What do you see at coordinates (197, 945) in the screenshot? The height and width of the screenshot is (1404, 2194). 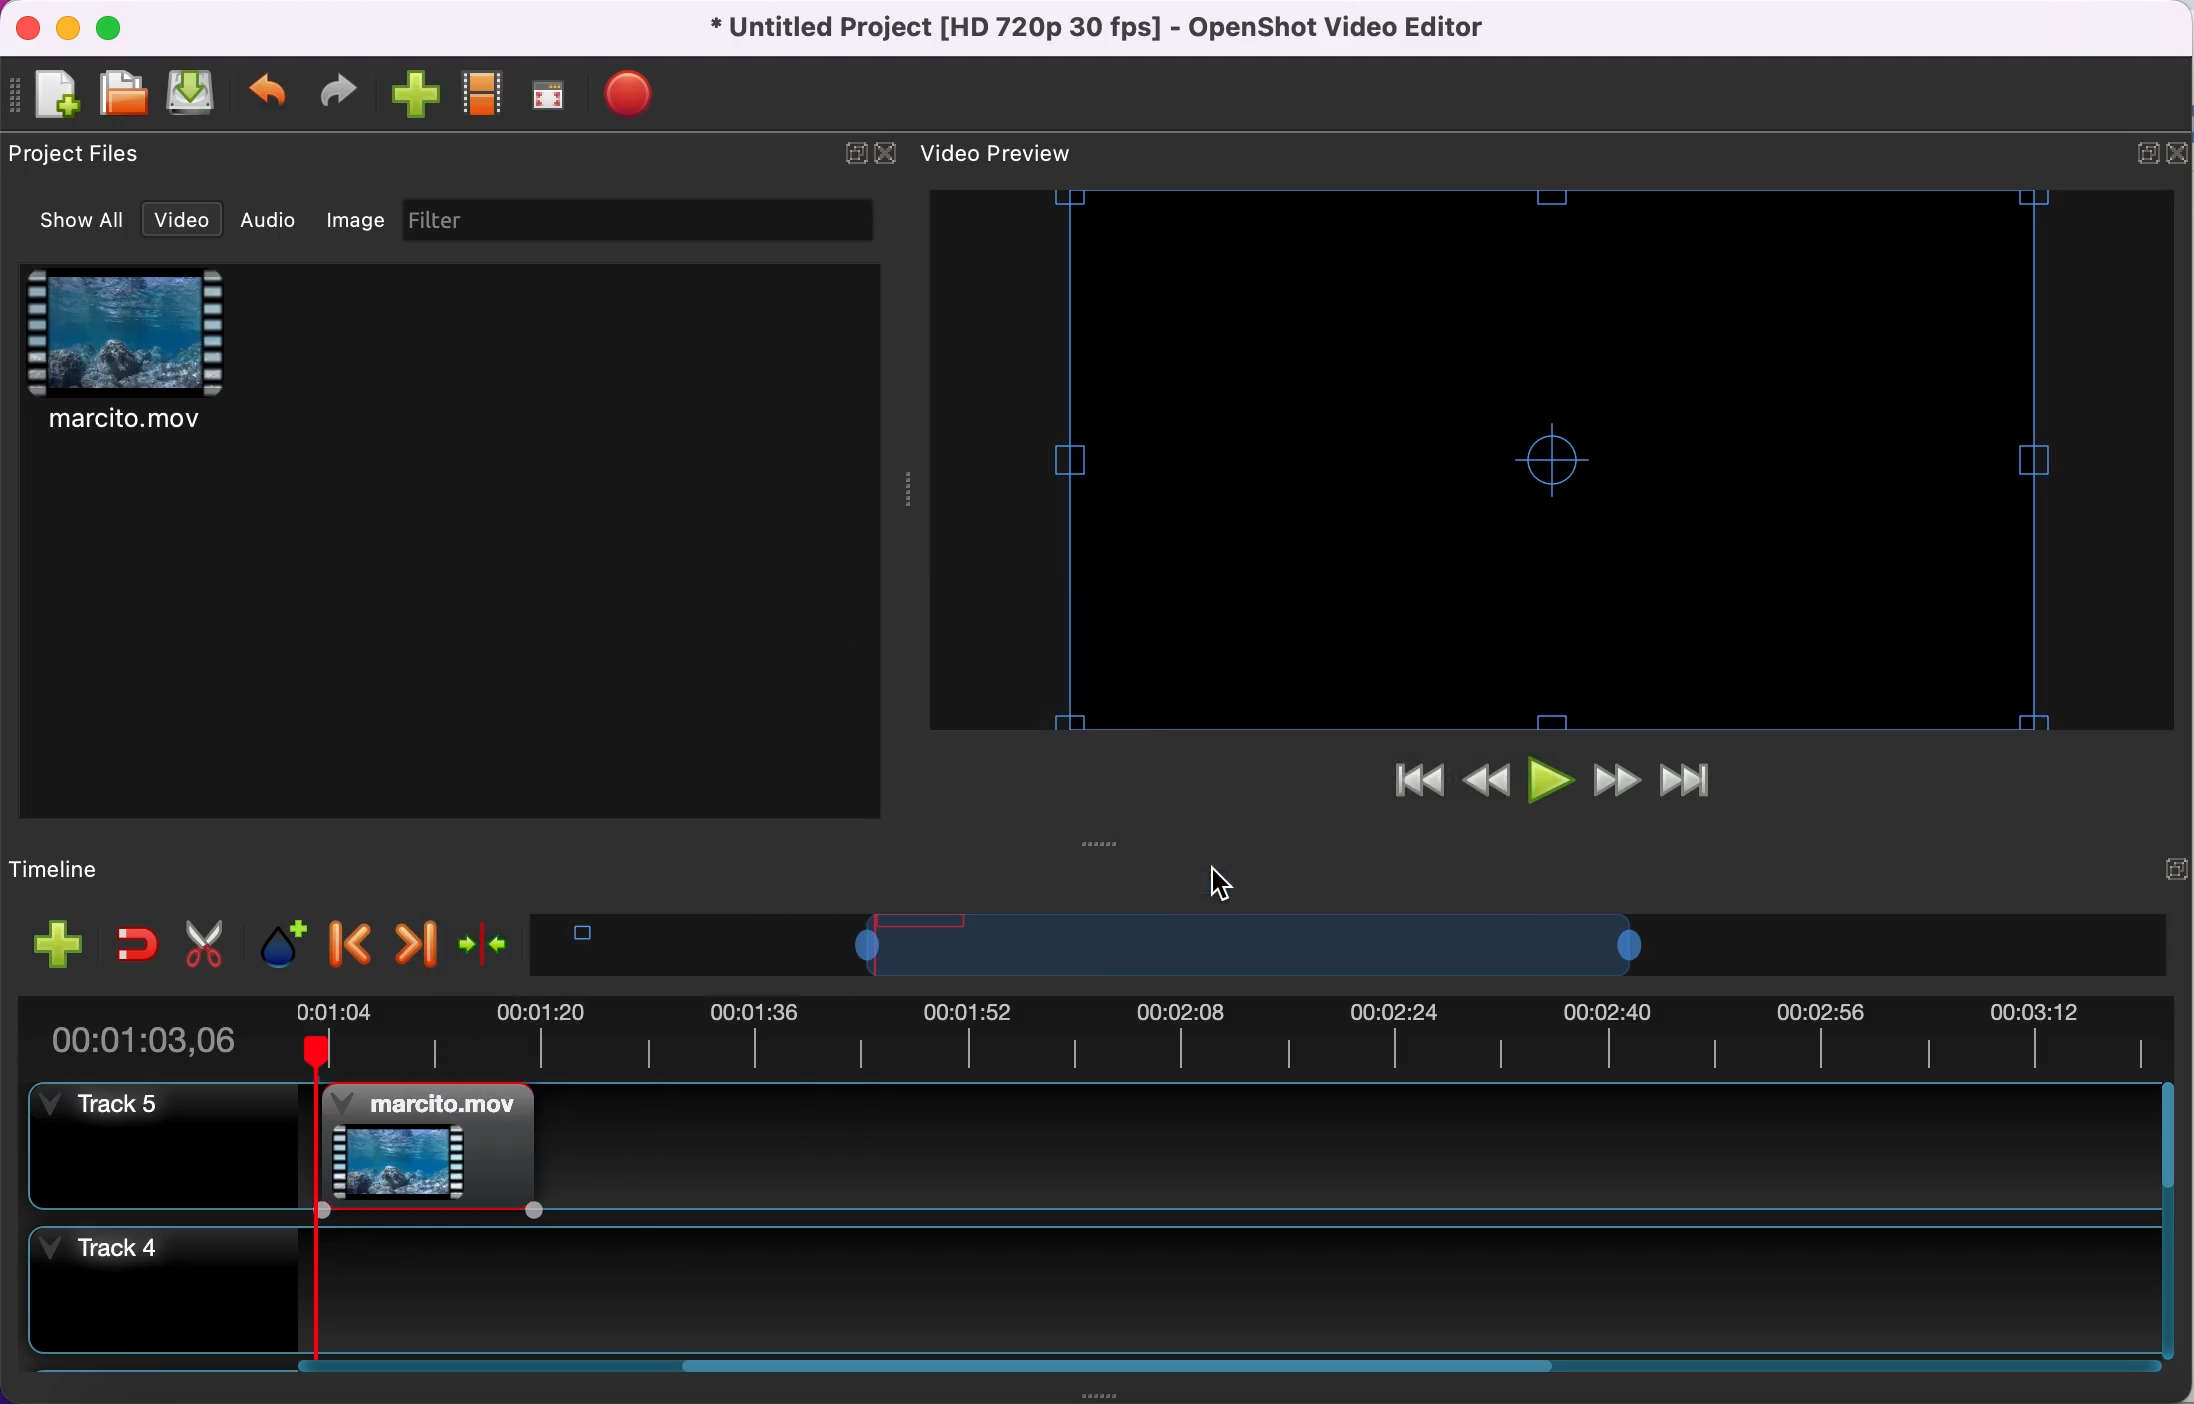 I see `cut` at bounding box center [197, 945].